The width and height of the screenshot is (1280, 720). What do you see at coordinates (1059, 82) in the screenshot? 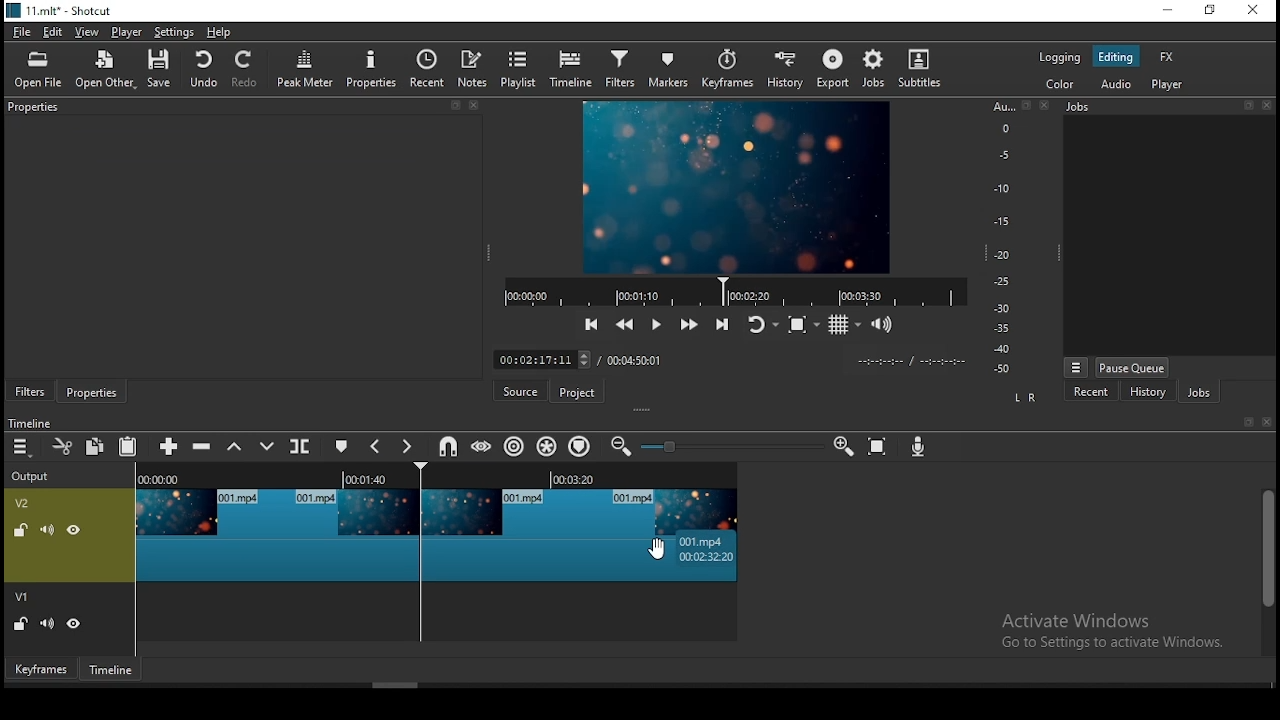
I see `color` at bounding box center [1059, 82].